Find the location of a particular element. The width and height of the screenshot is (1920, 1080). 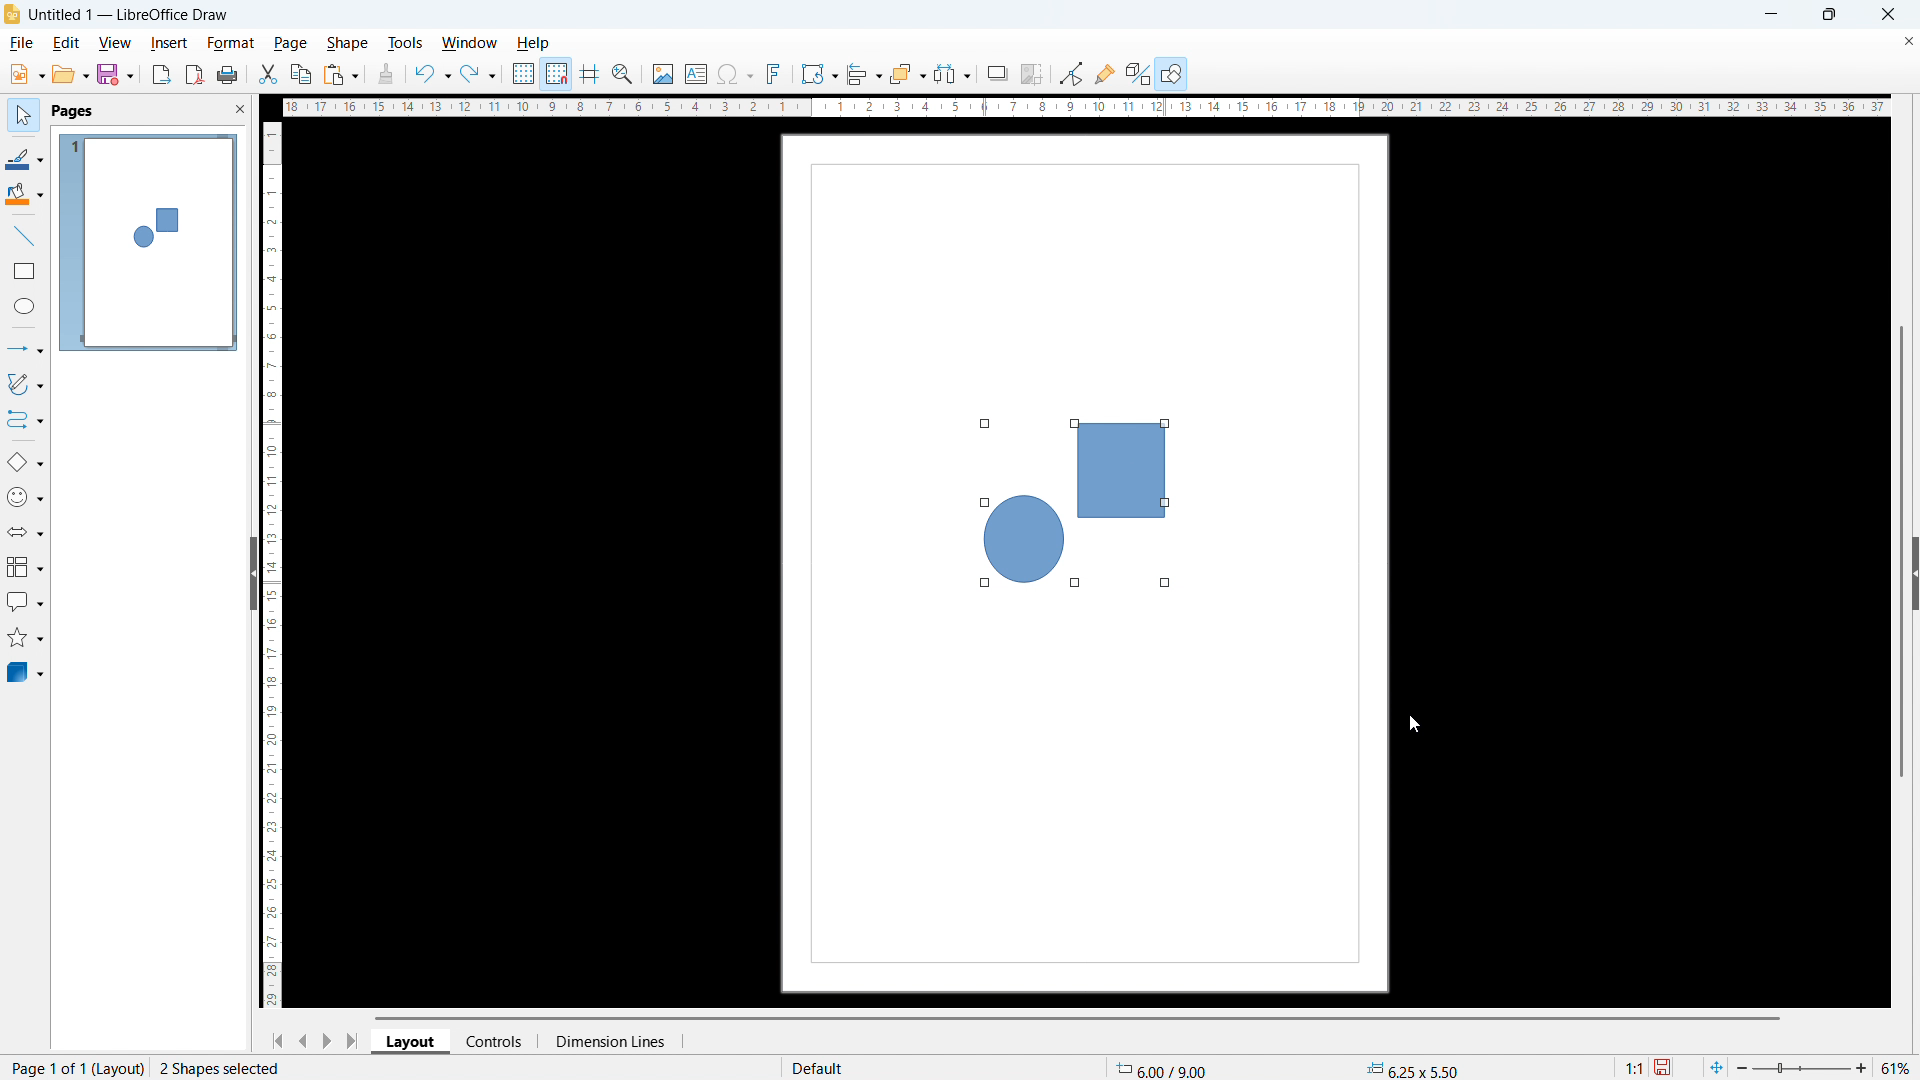

horizontal ruler is located at coordinates (1085, 107).